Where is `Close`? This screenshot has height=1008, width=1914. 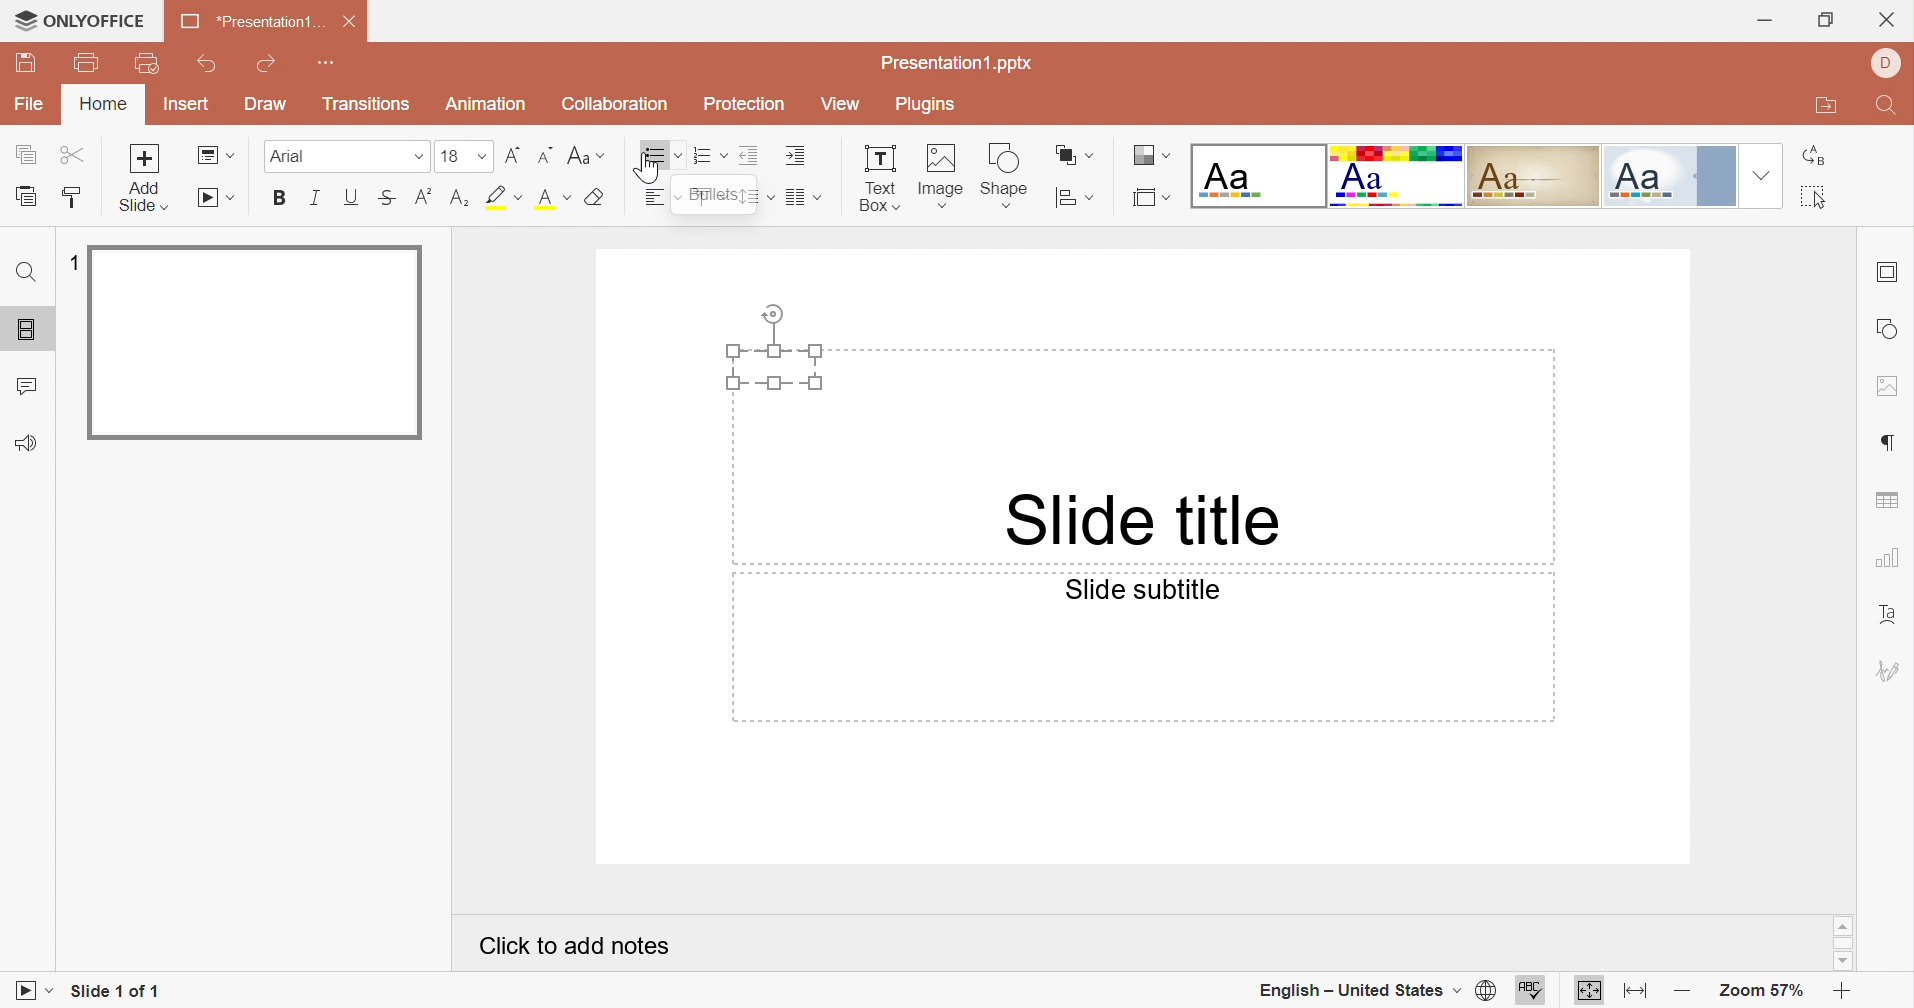 Close is located at coordinates (350, 27).